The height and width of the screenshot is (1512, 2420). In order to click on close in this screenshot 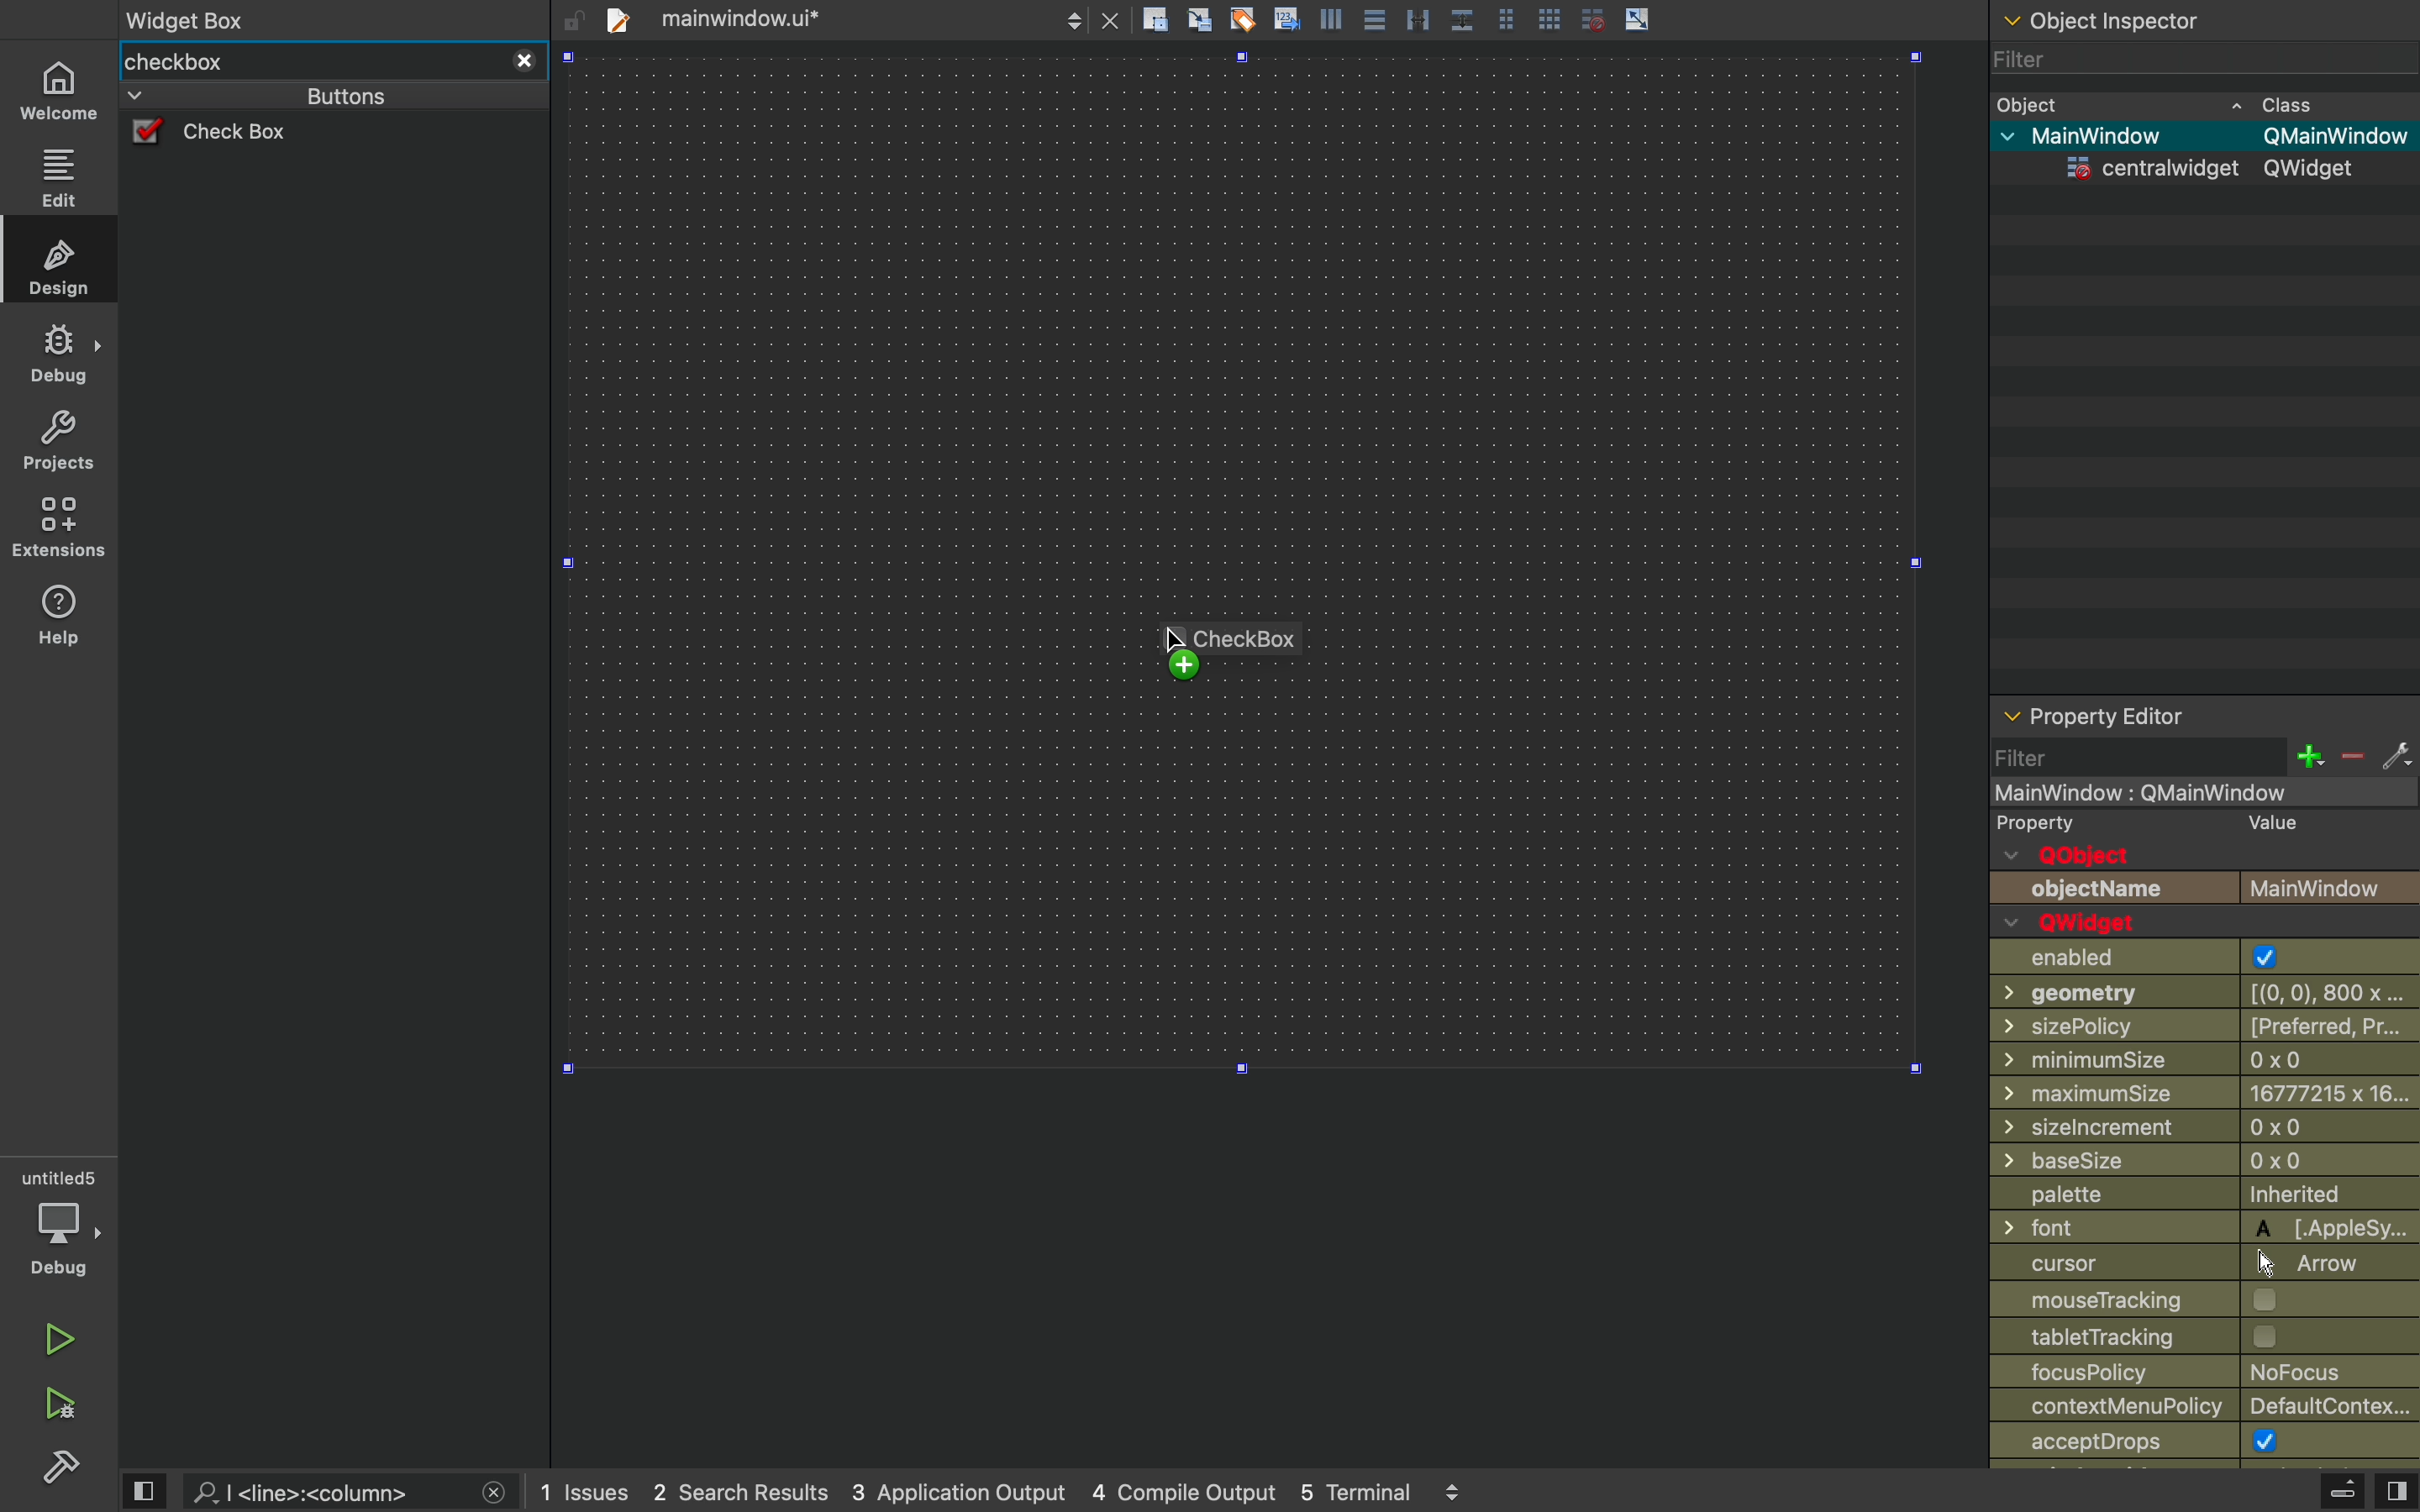, I will do `click(1112, 19)`.